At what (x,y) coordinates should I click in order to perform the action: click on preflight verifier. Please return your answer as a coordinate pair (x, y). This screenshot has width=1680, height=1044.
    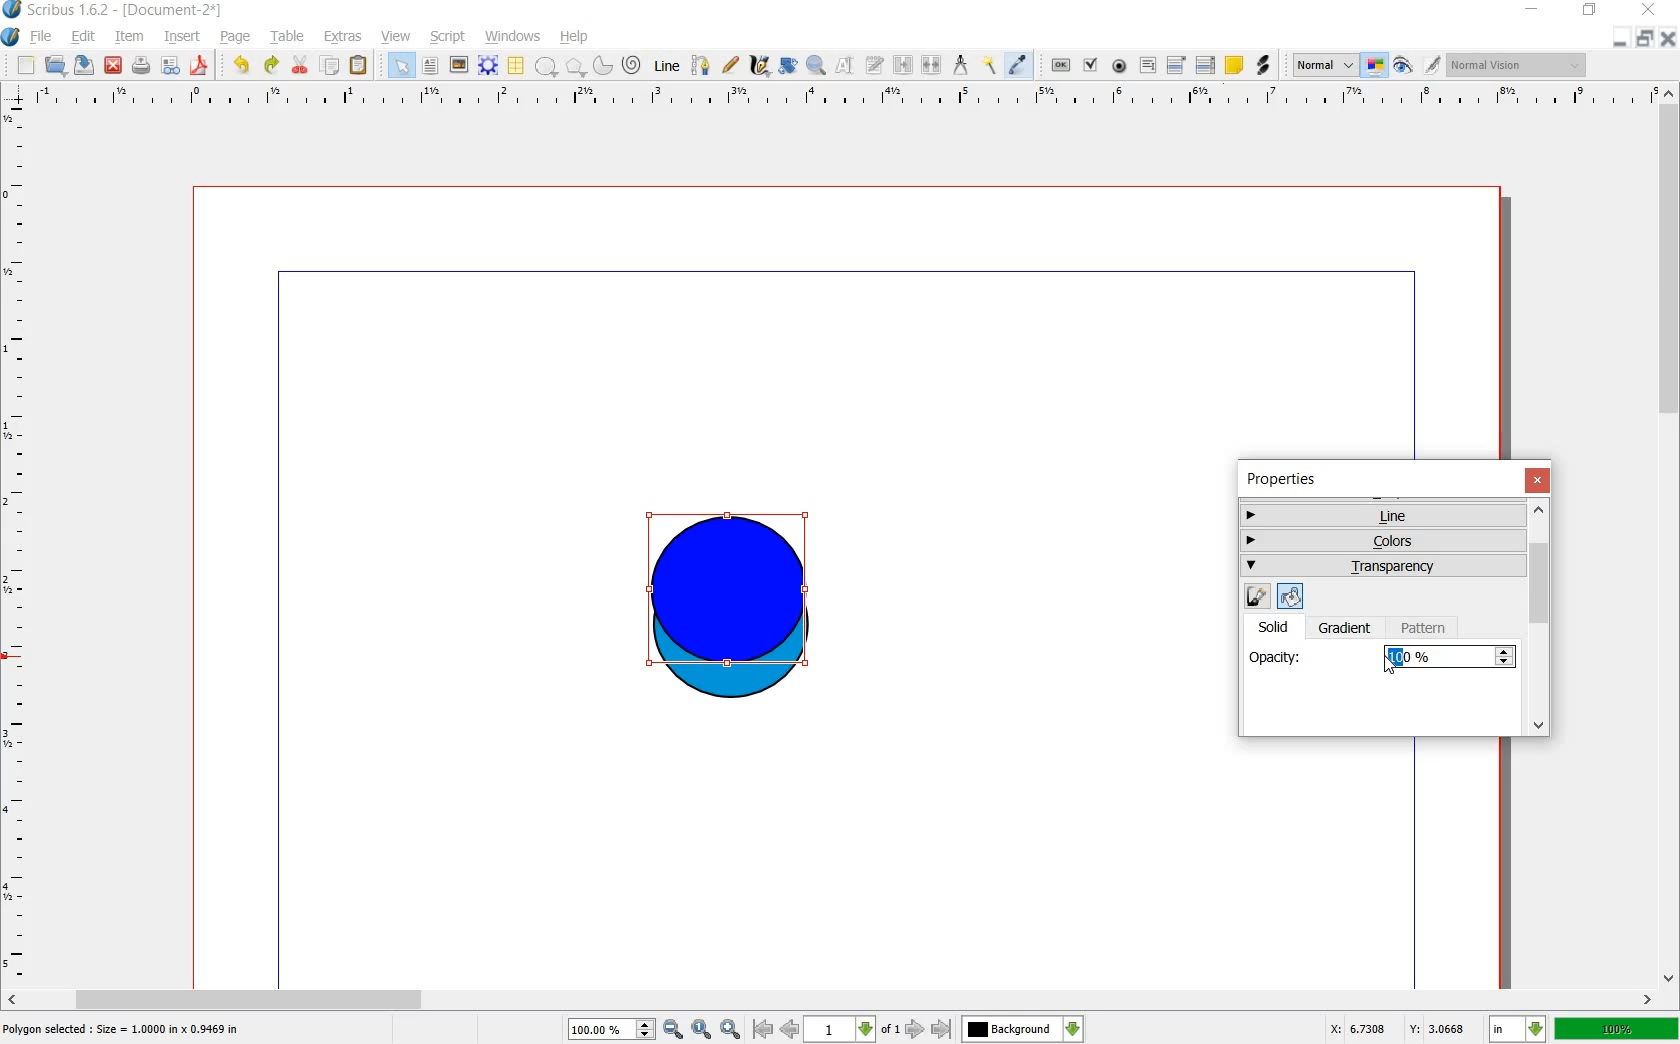
    Looking at the image, I should click on (171, 66).